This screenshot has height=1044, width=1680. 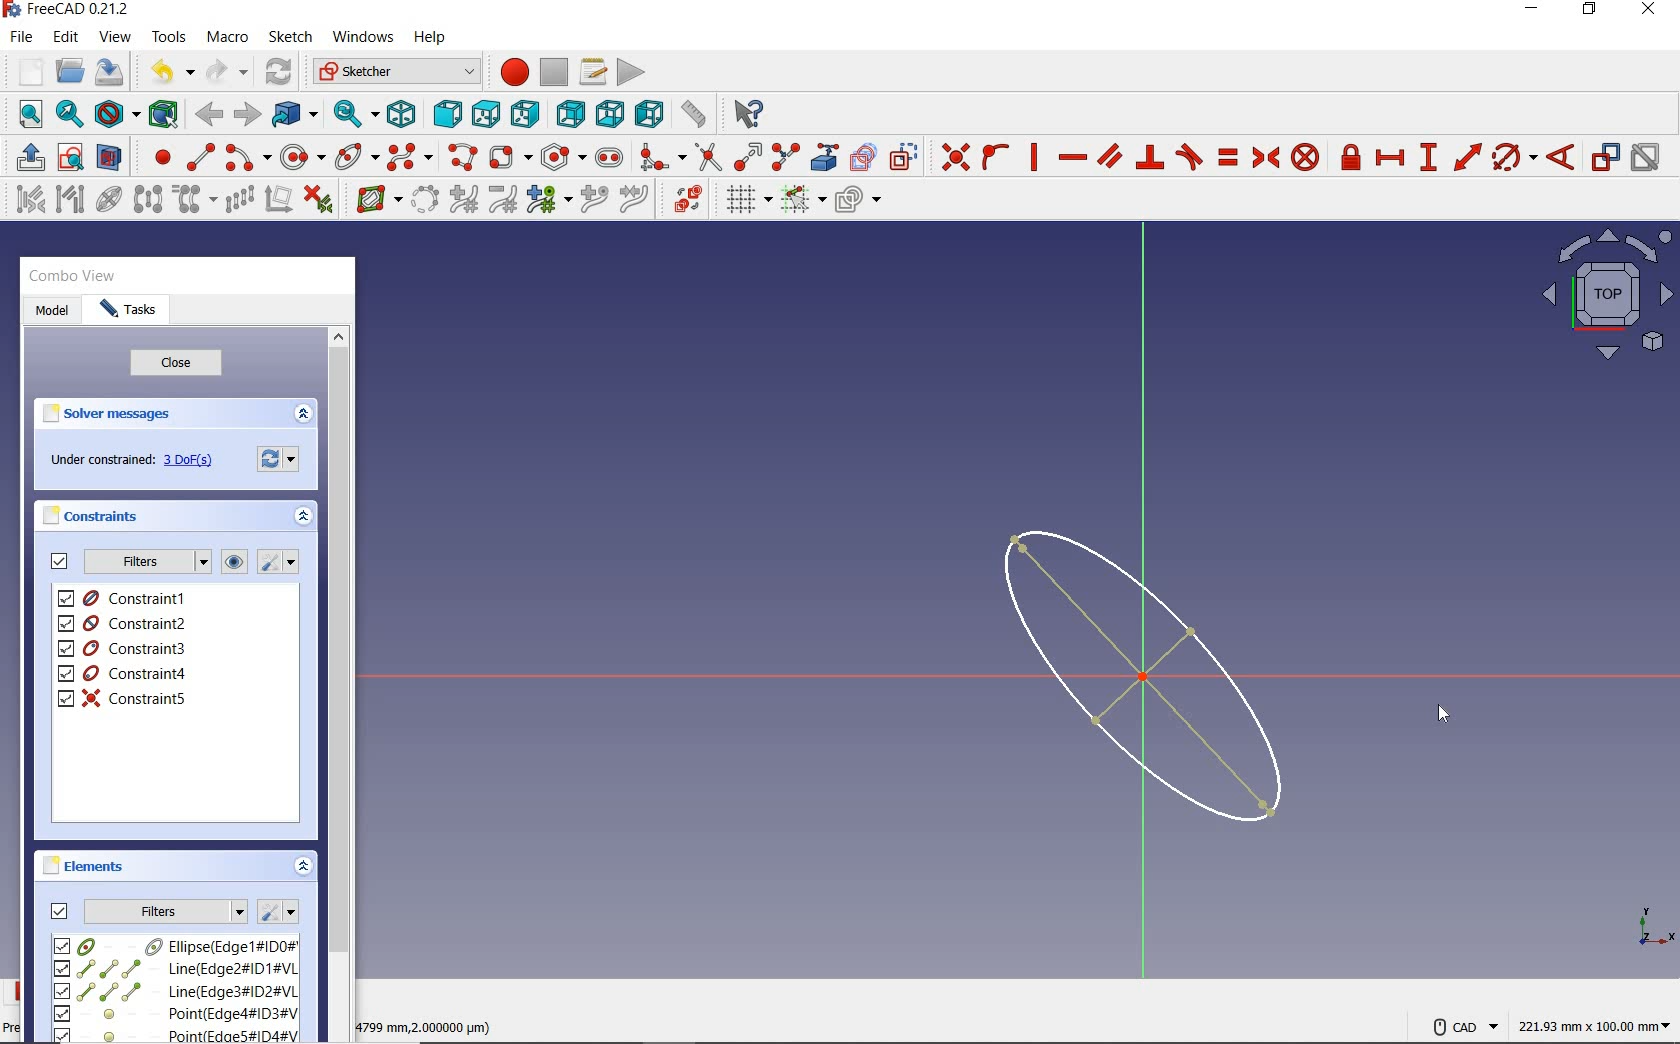 I want to click on constraint2, so click(x=124, y=623).